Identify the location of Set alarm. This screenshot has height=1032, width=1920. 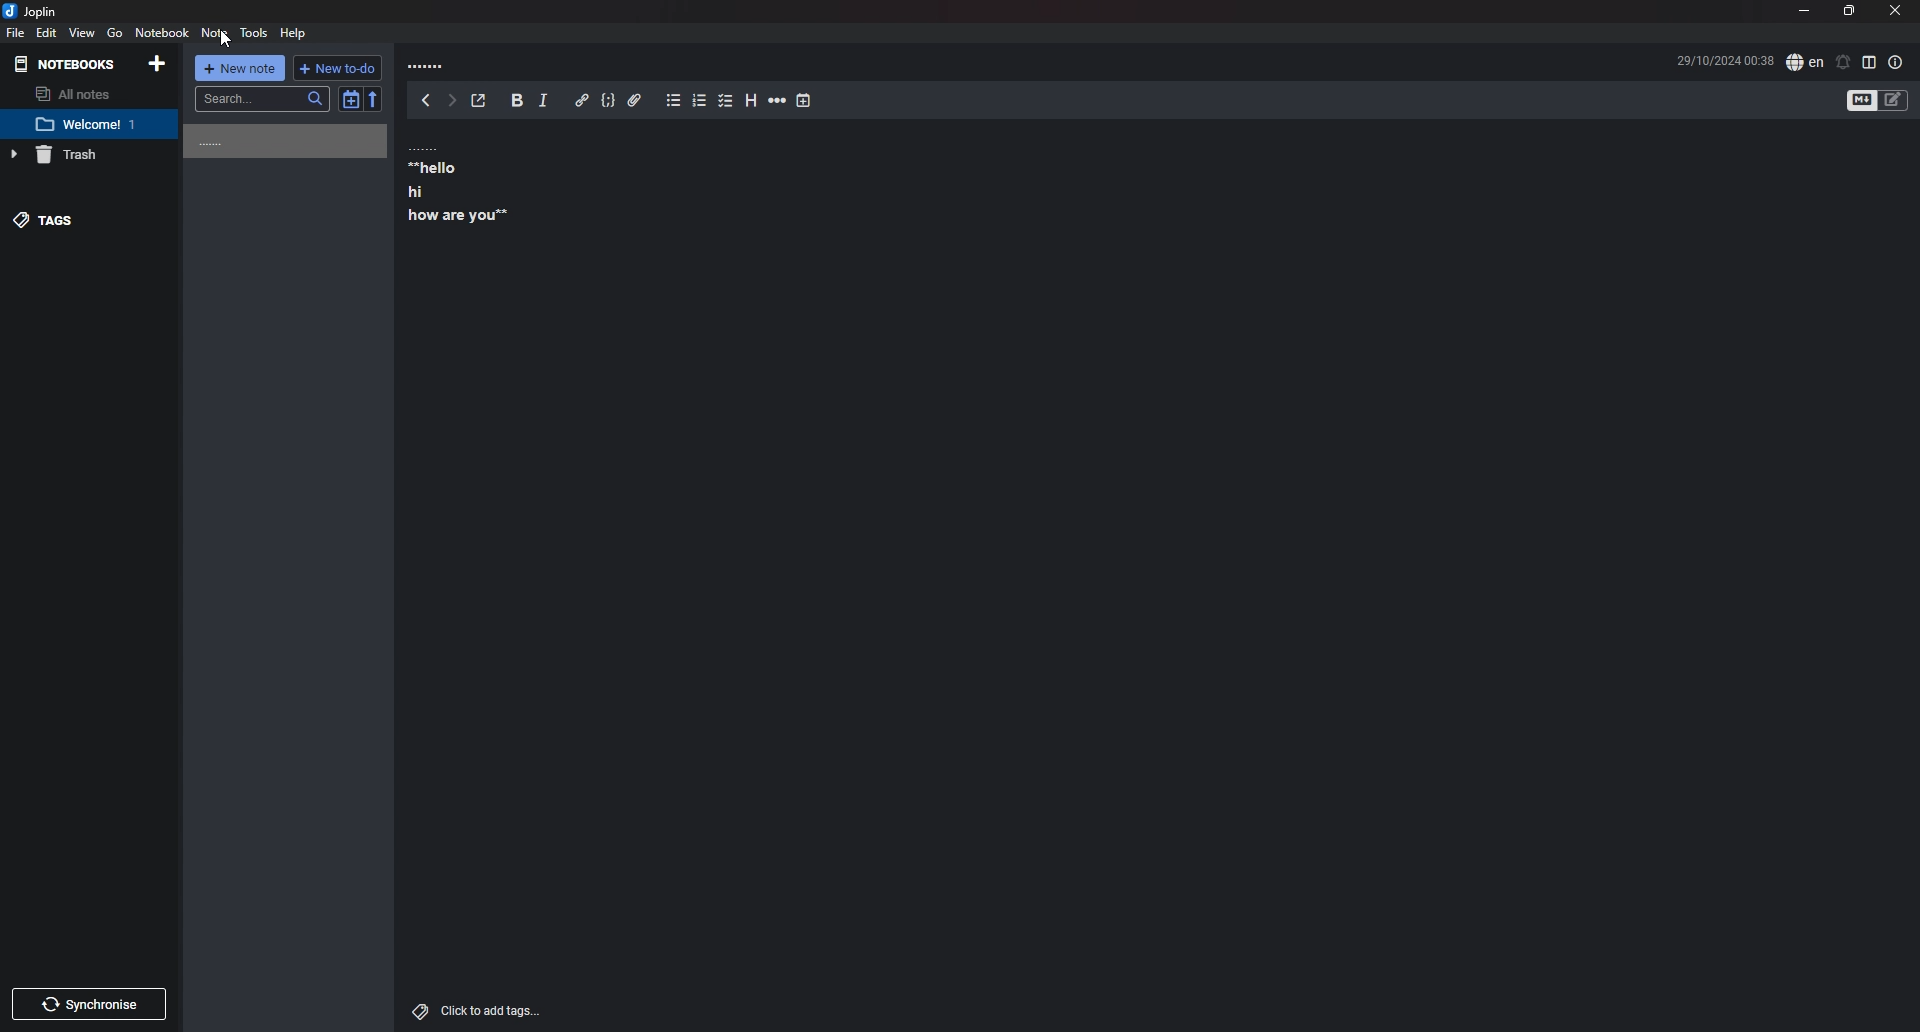
(1845, 63).